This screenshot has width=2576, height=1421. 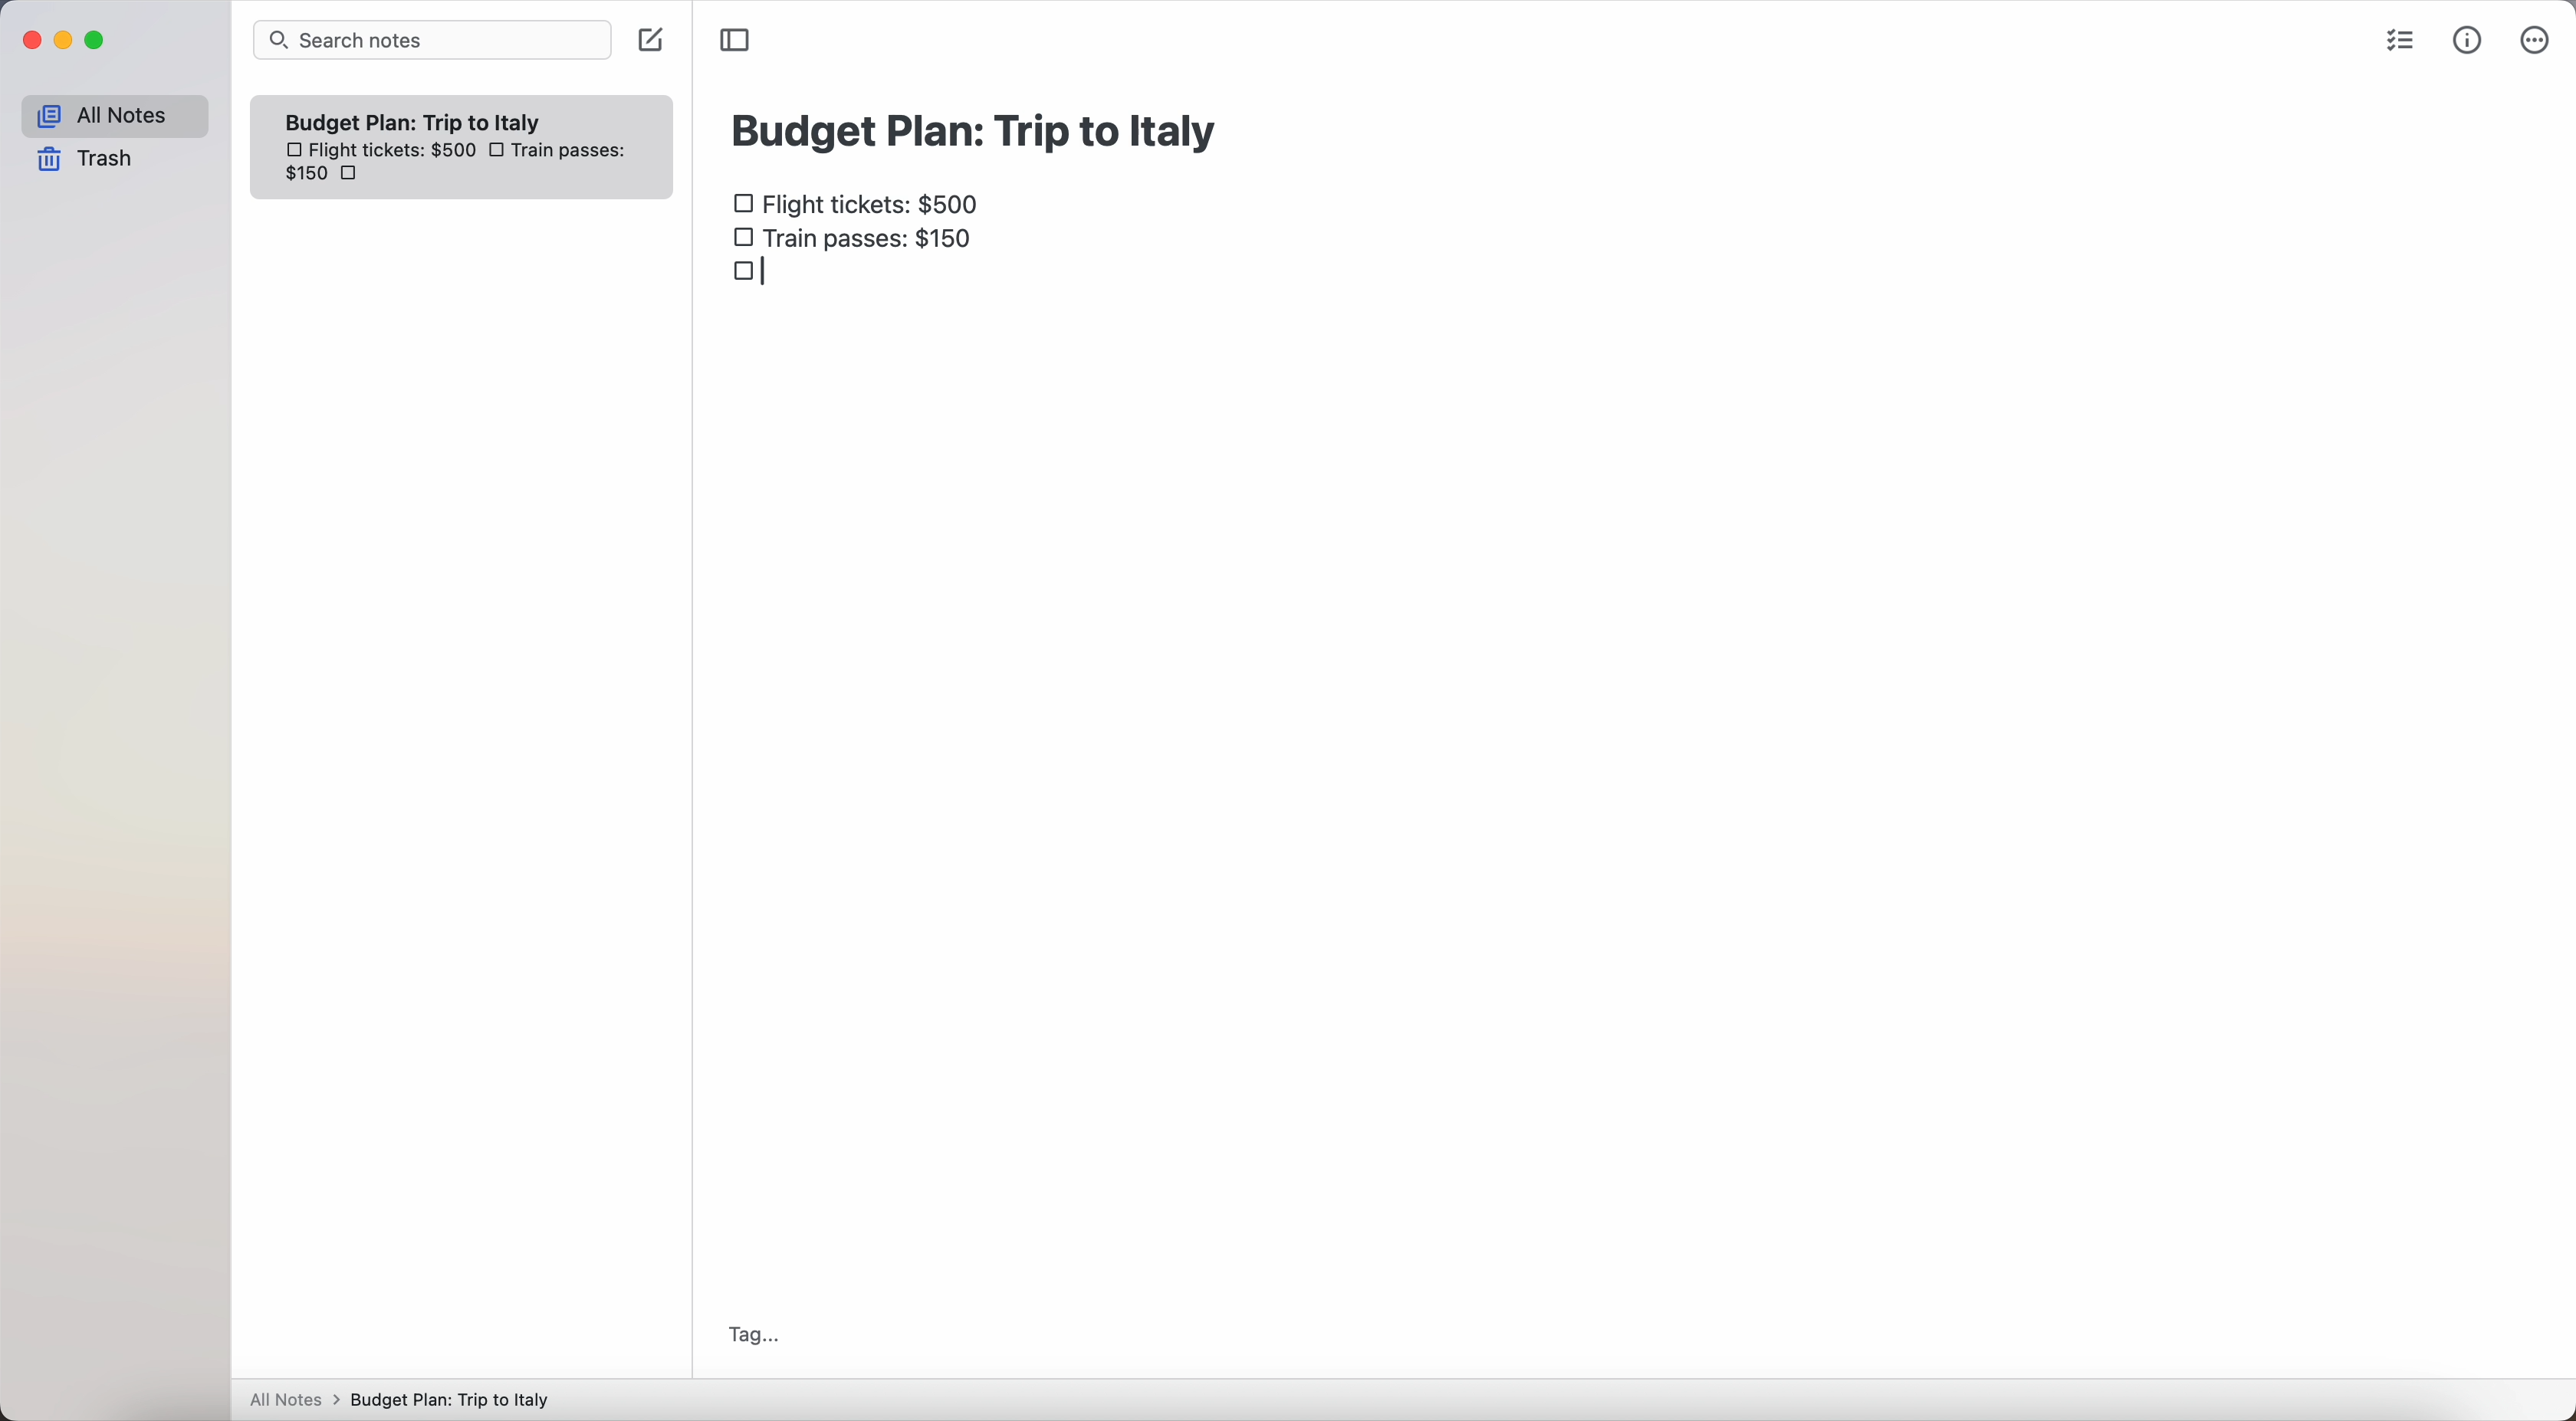 I want to click on train passes, so click(x=855, y=243).